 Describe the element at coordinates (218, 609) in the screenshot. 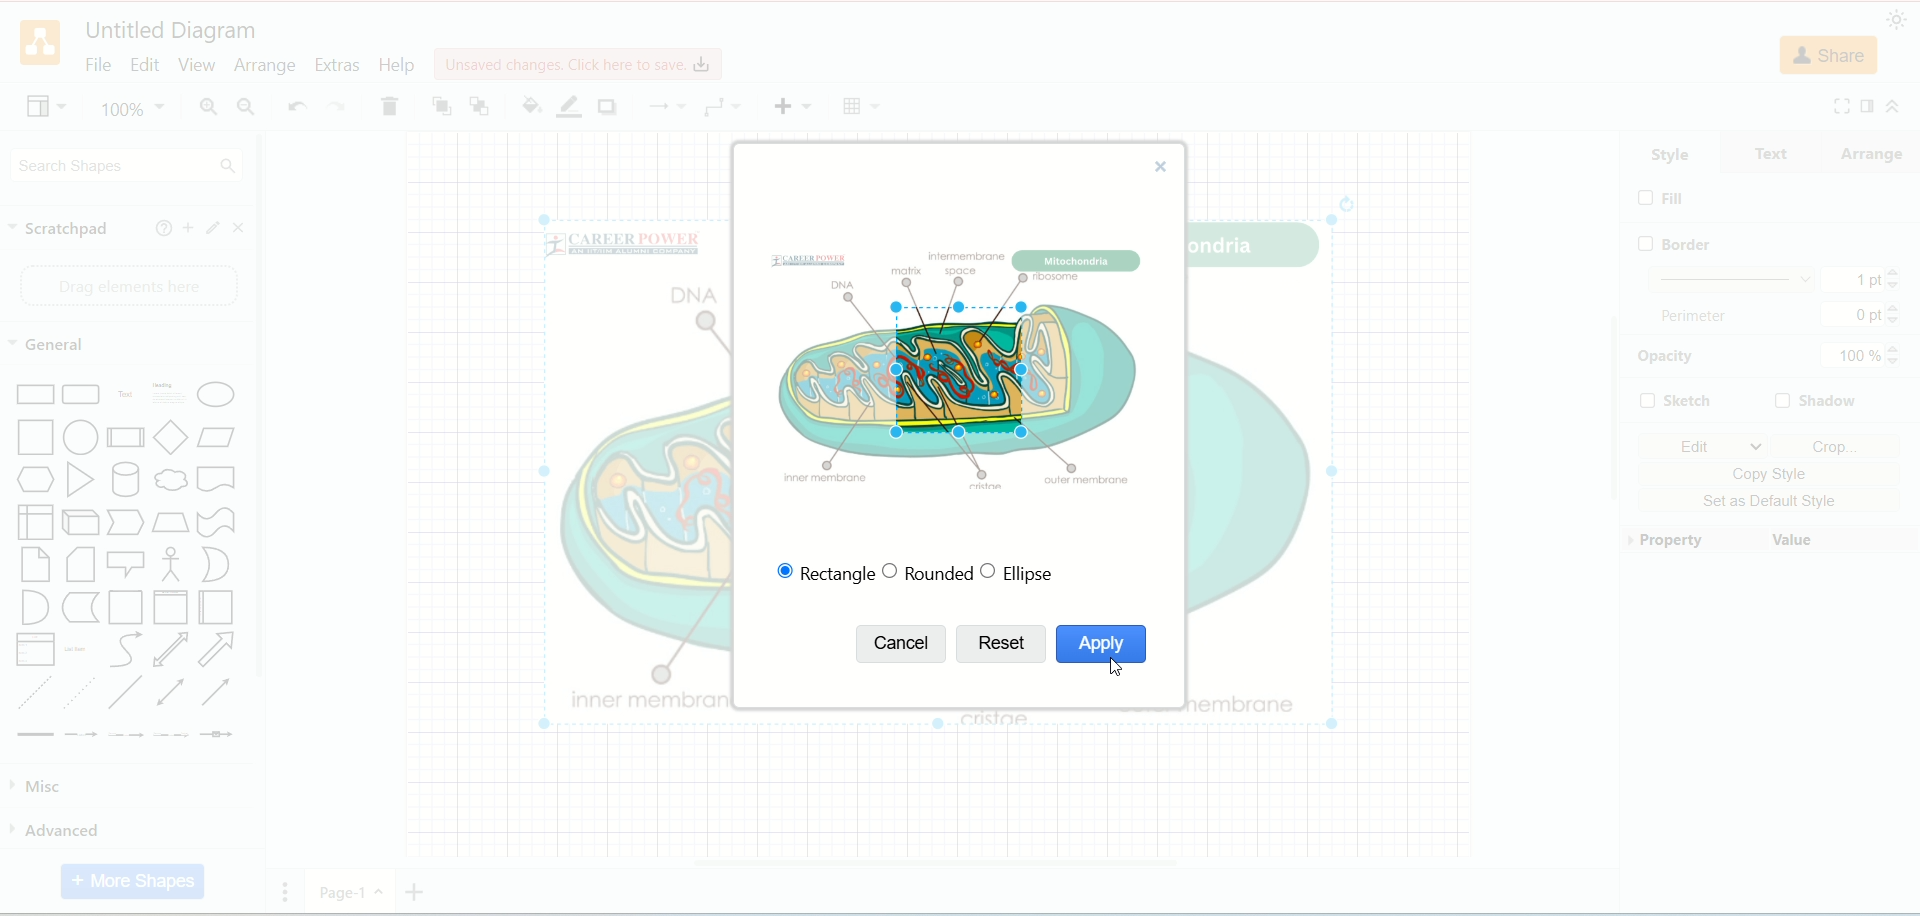

I see `Horizontal Container` at that location.